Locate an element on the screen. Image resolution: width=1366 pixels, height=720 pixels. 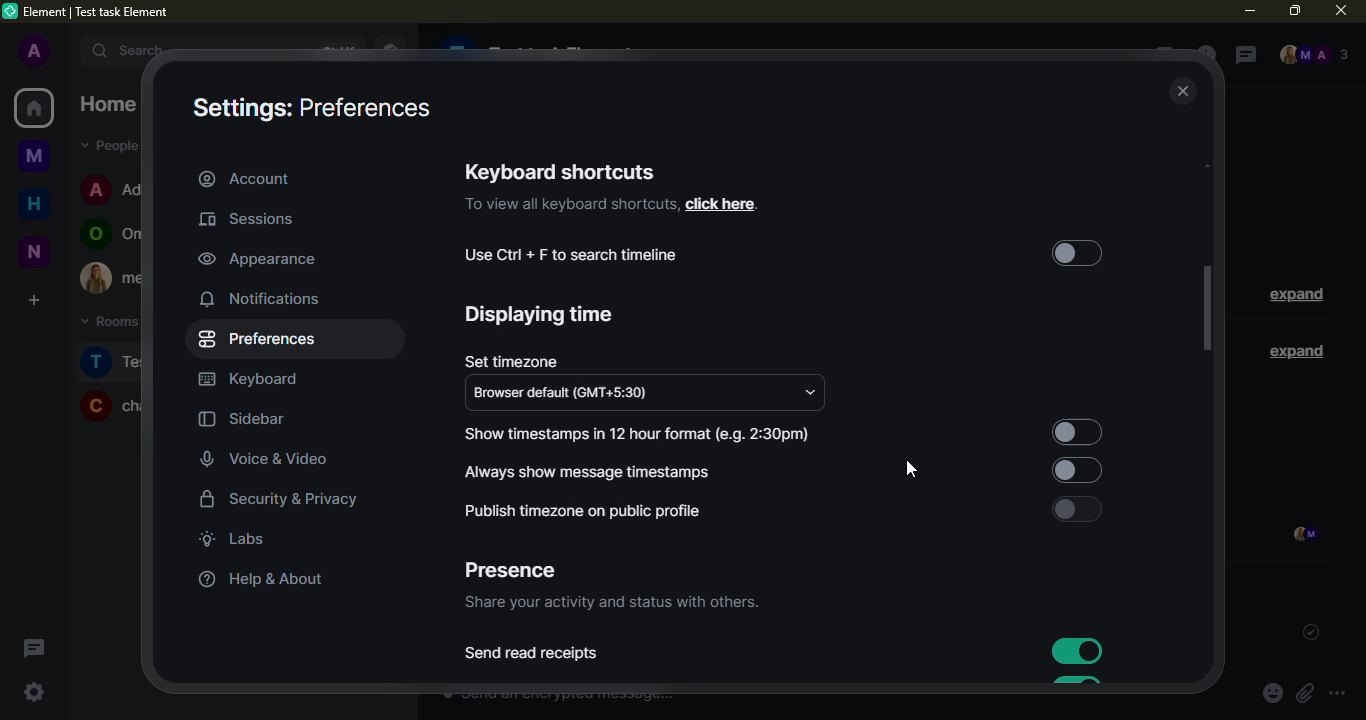
info is located at coordinates (610, 604).